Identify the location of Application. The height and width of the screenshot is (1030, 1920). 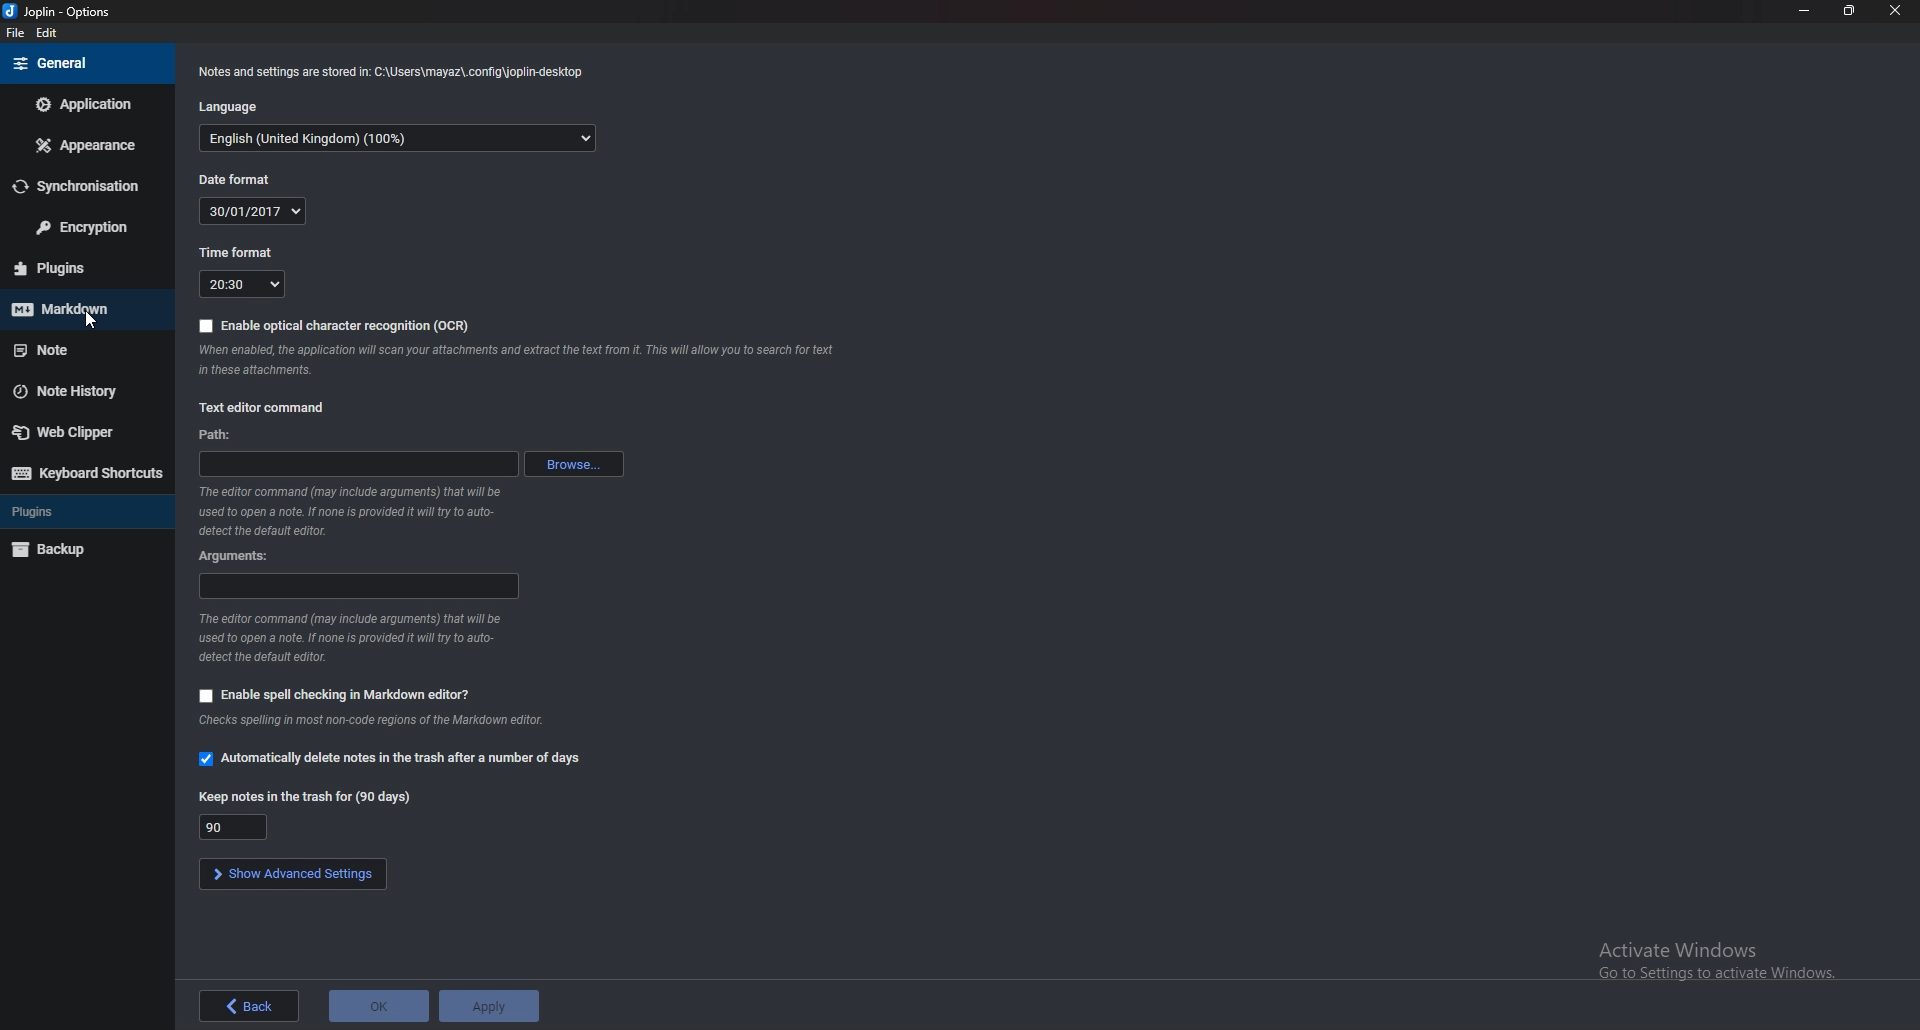
(83, 104).